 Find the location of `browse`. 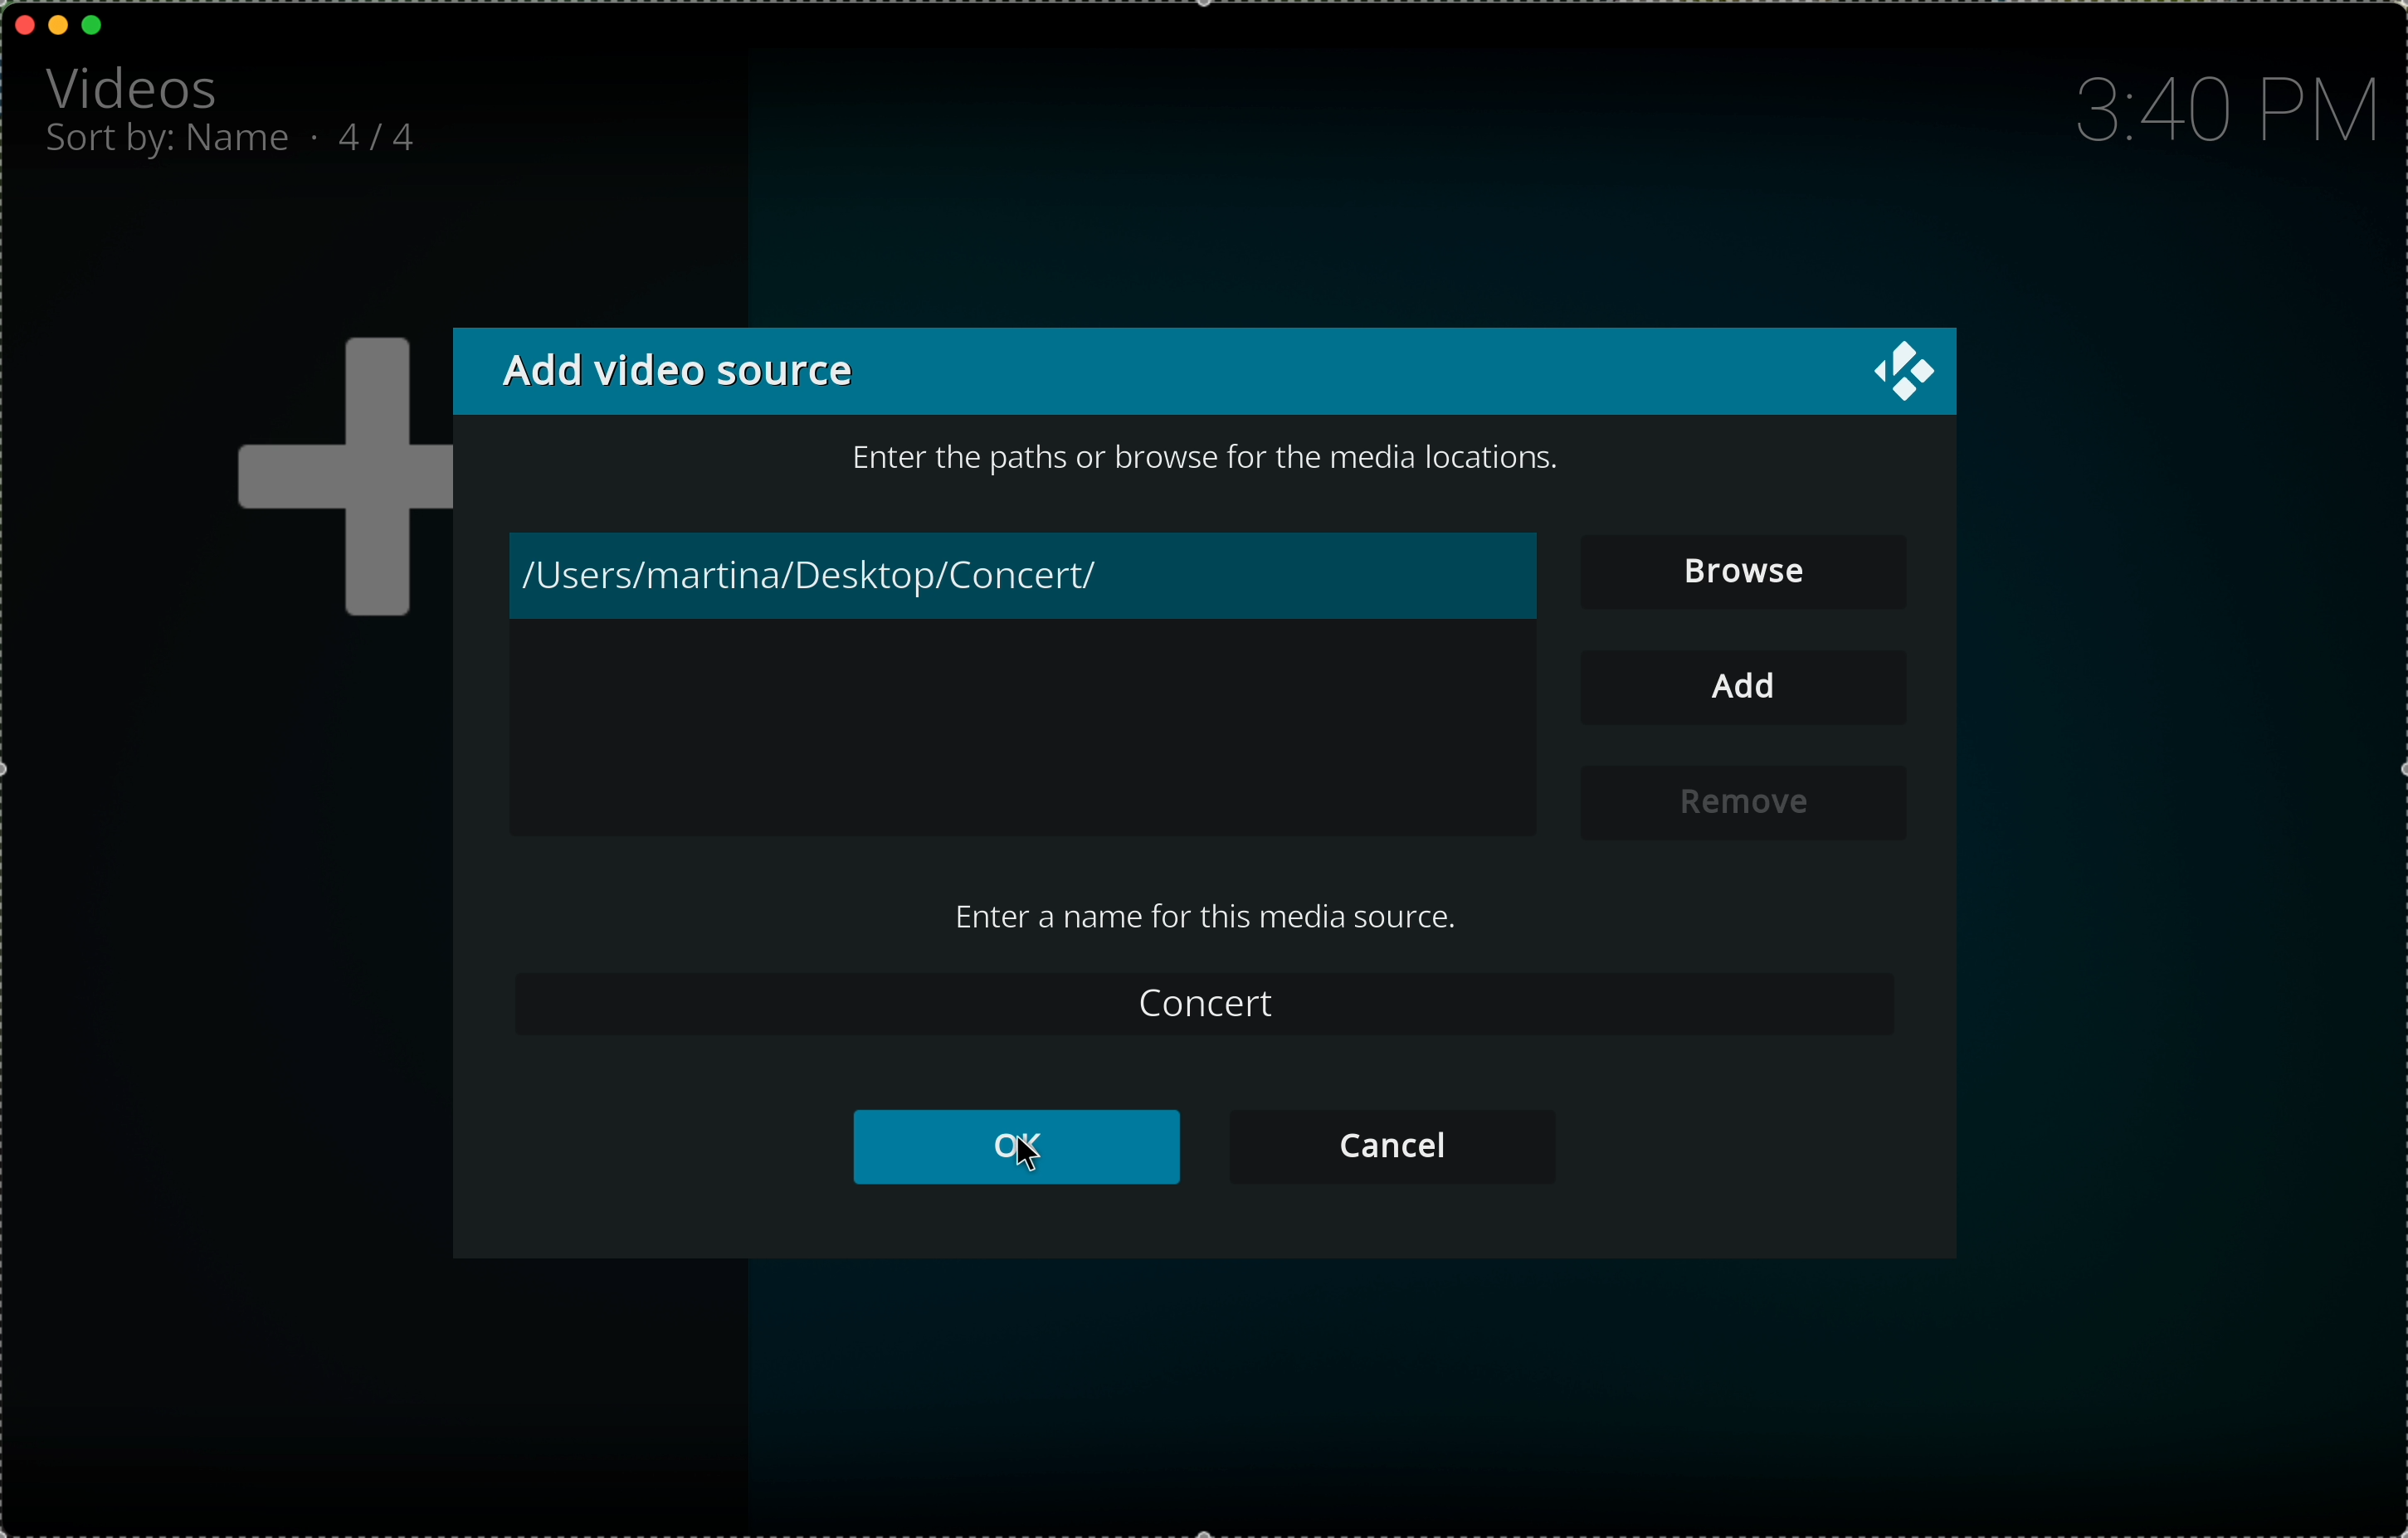

browse is located at coordinates (1747, 577).